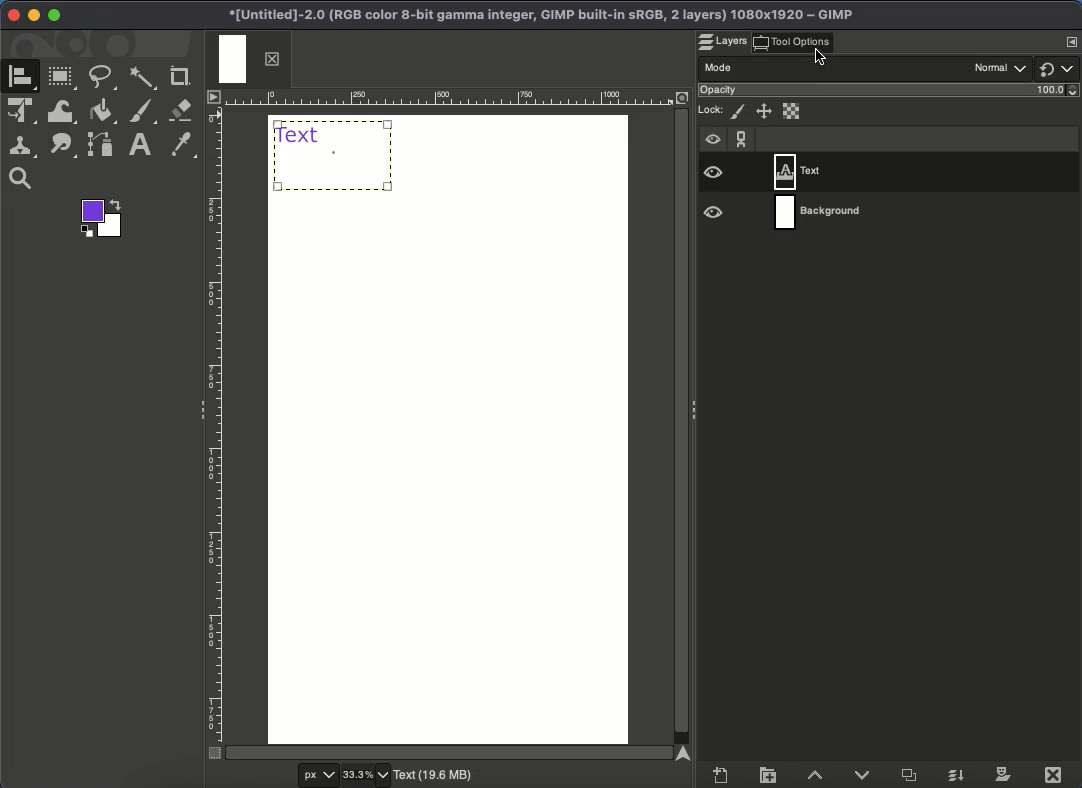 The height and width of the screenshot is (788, 1082). Describe the element at coordinates (61, 111) in the screenshot. I see `Warp transformation` at that location.